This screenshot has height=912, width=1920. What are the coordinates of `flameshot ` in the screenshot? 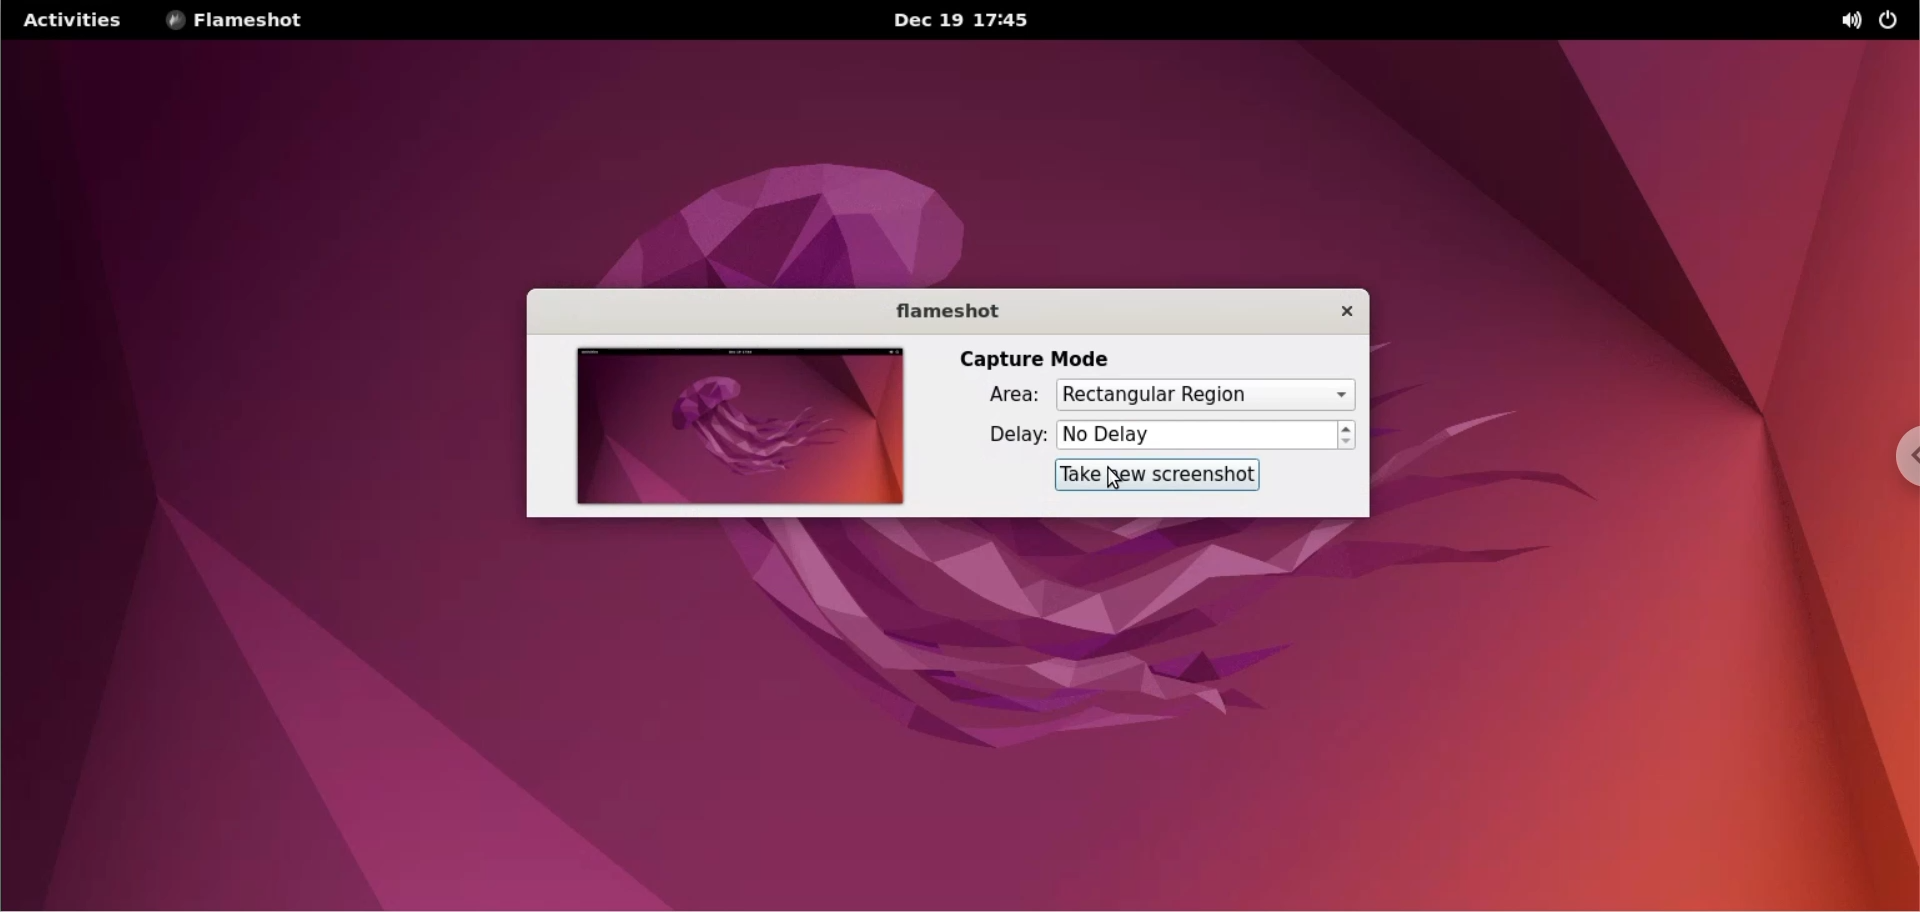 It's located at (953, 311).